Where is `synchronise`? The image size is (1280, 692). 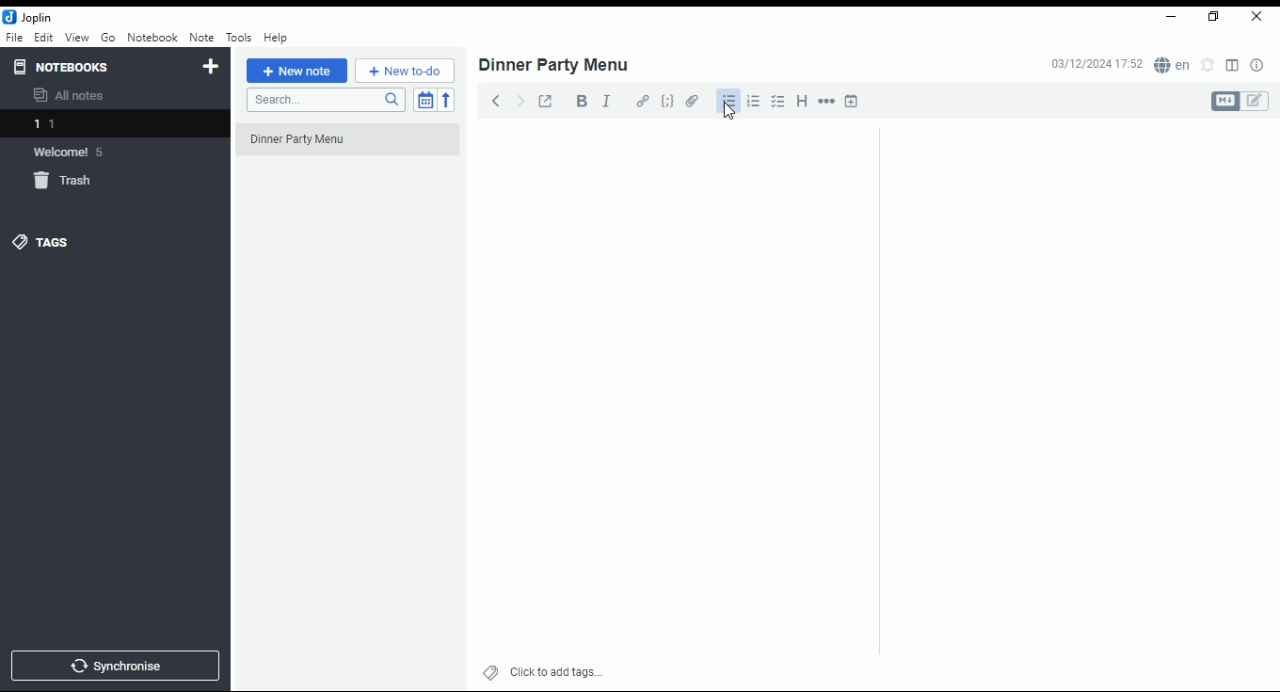 synchronise is located at coordinates (115, 666).